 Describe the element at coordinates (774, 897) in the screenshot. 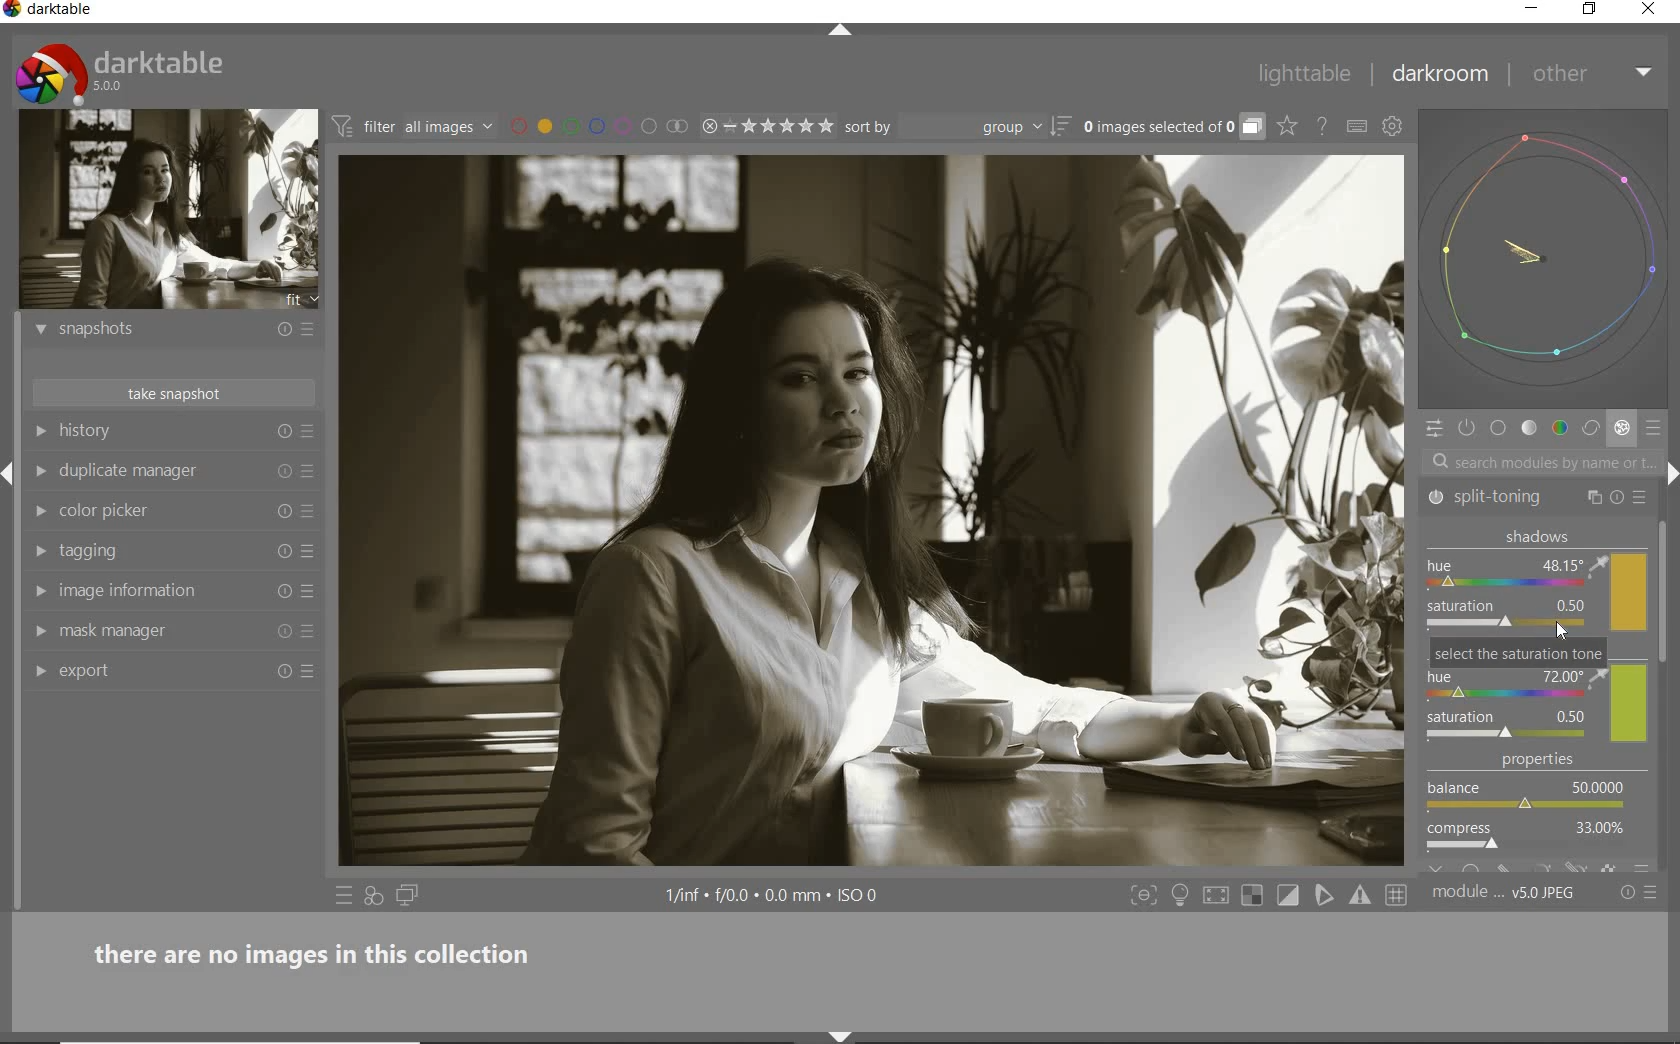

I see `display information` at that location.